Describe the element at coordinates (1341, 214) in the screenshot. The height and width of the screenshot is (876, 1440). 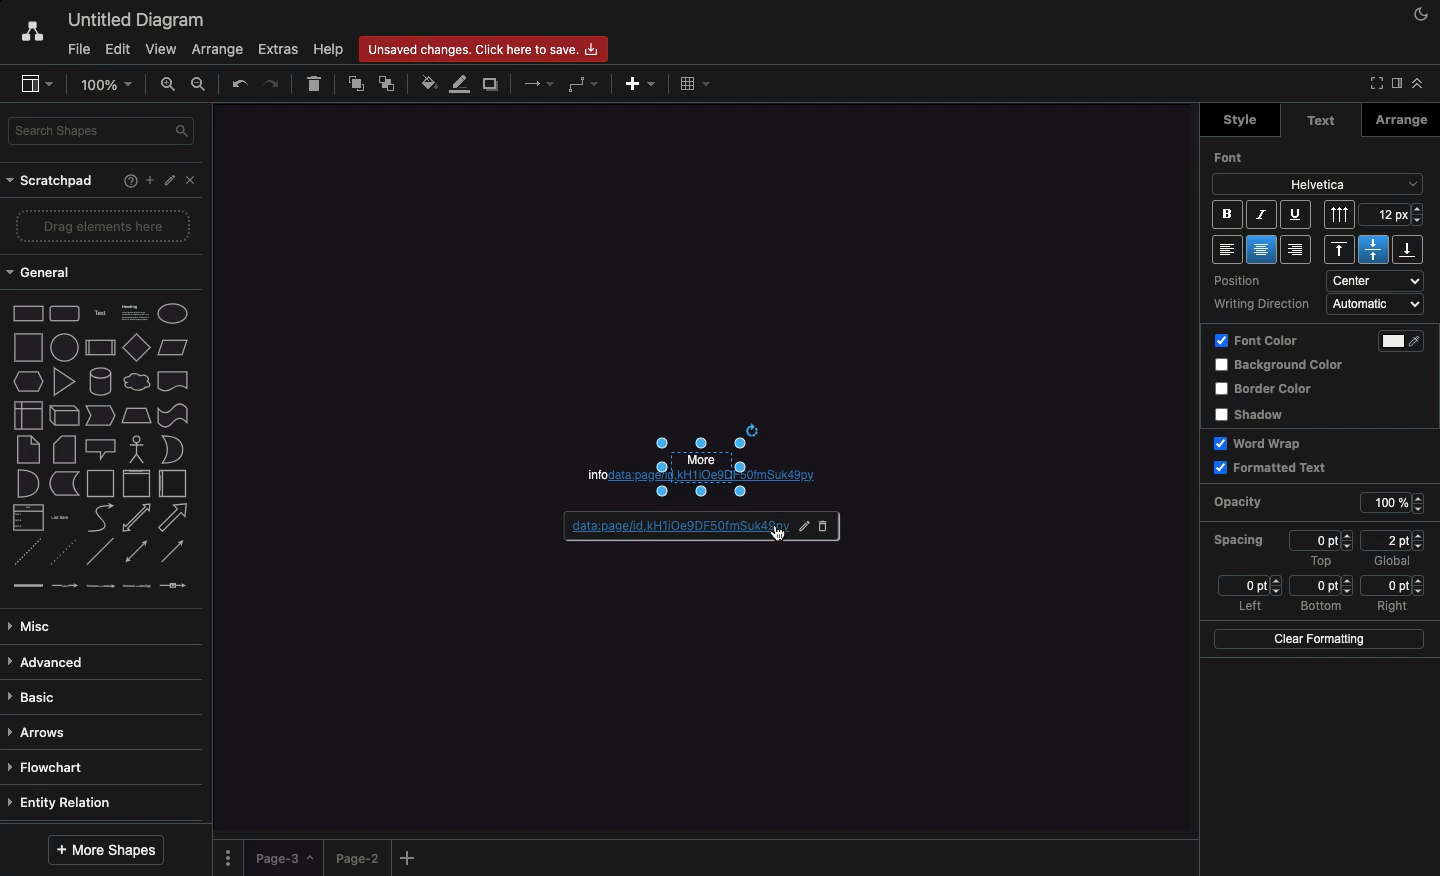
I see `Vertical` at that location.